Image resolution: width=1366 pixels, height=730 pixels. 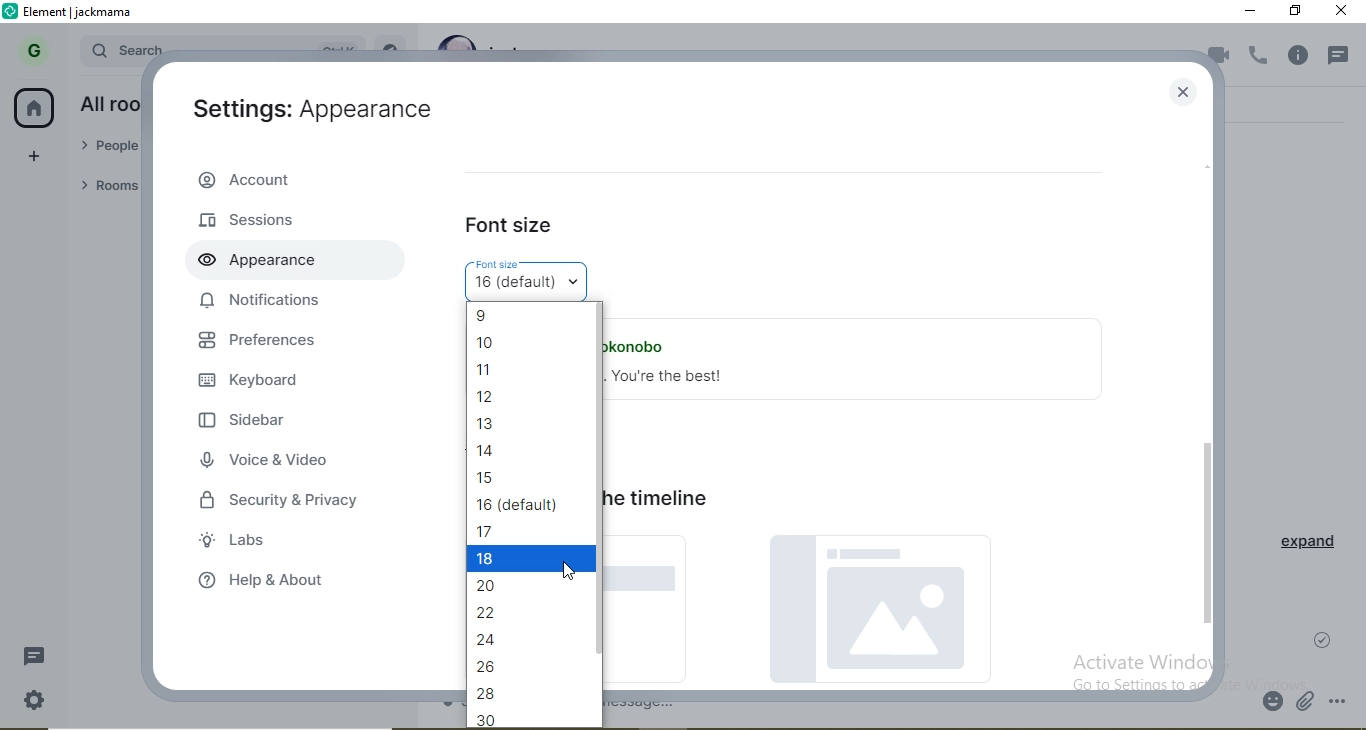 What do you see at coordinates (1297, 11) in the screenshot?
I see `restore` at bounding box center [1297, 11].